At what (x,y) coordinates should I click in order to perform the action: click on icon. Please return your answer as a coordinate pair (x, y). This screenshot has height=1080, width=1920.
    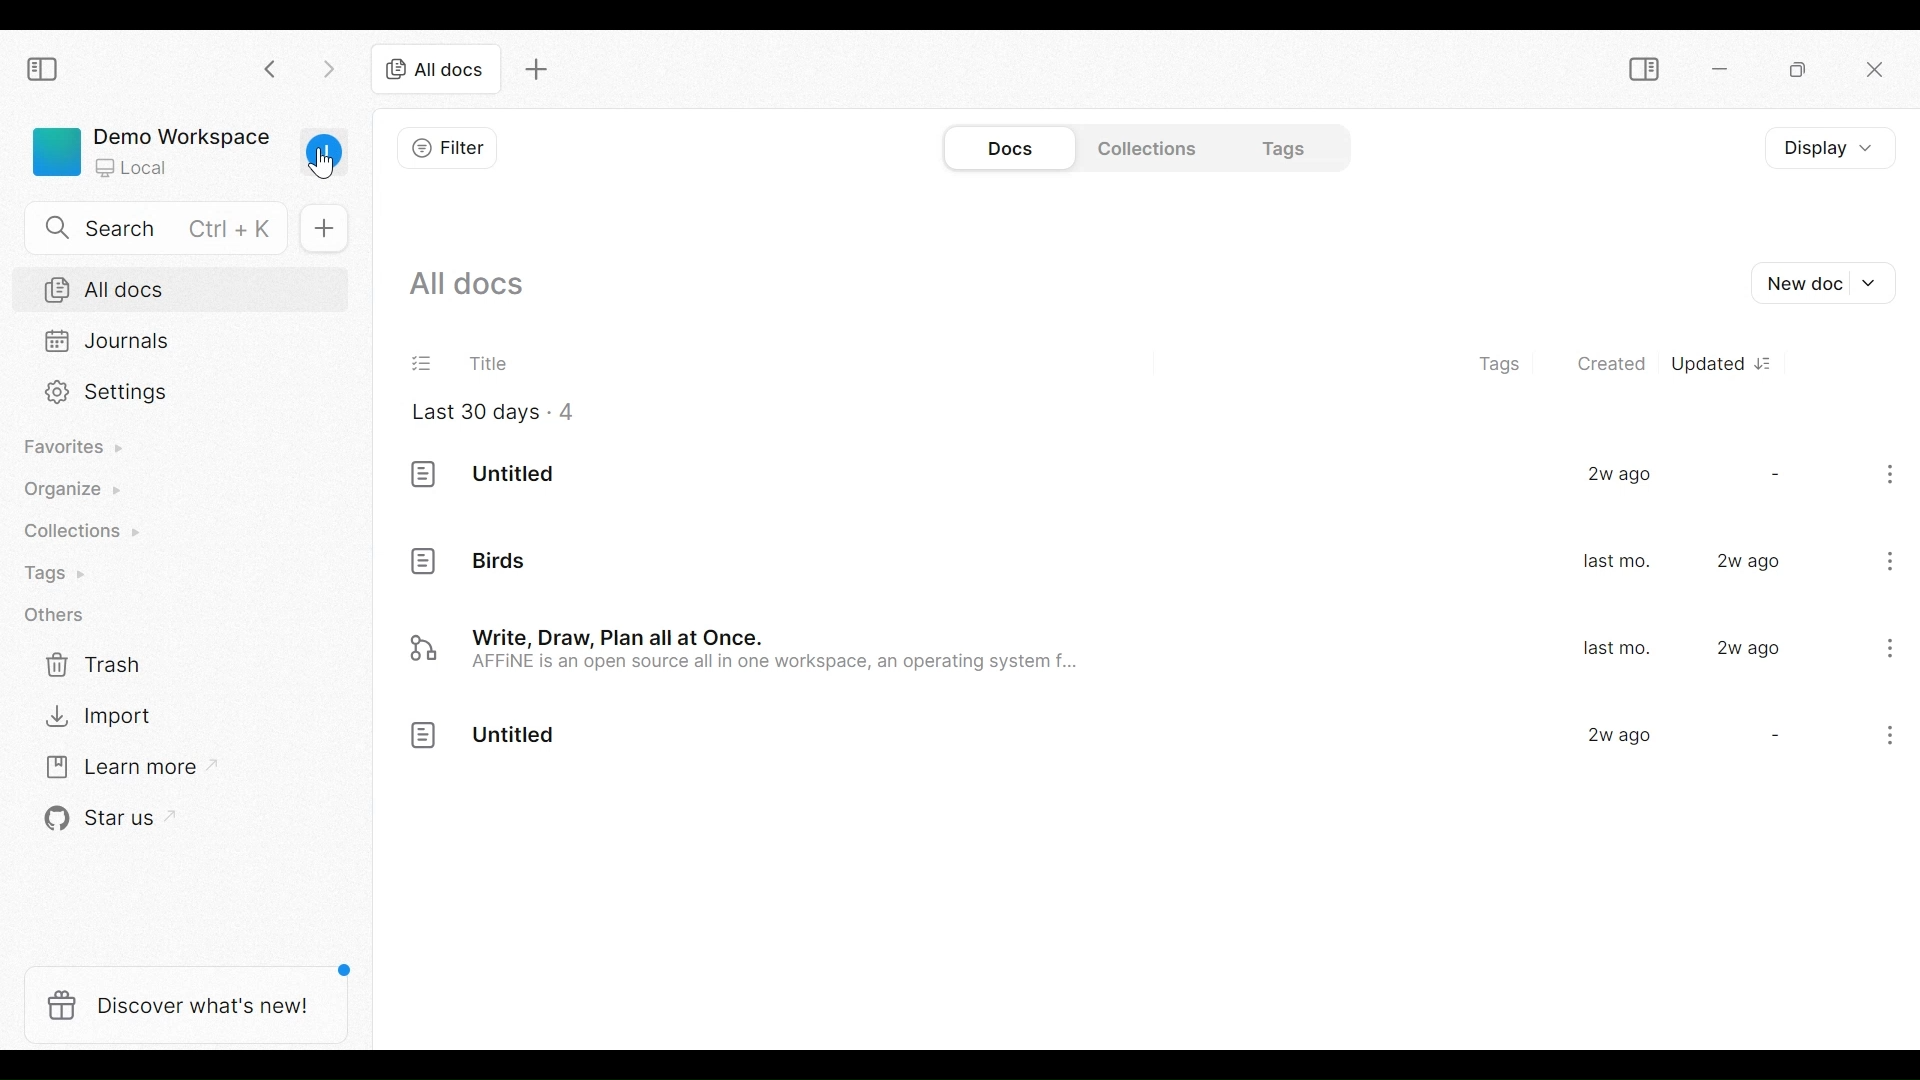
    Looking at the image, I should click on (422, 649).